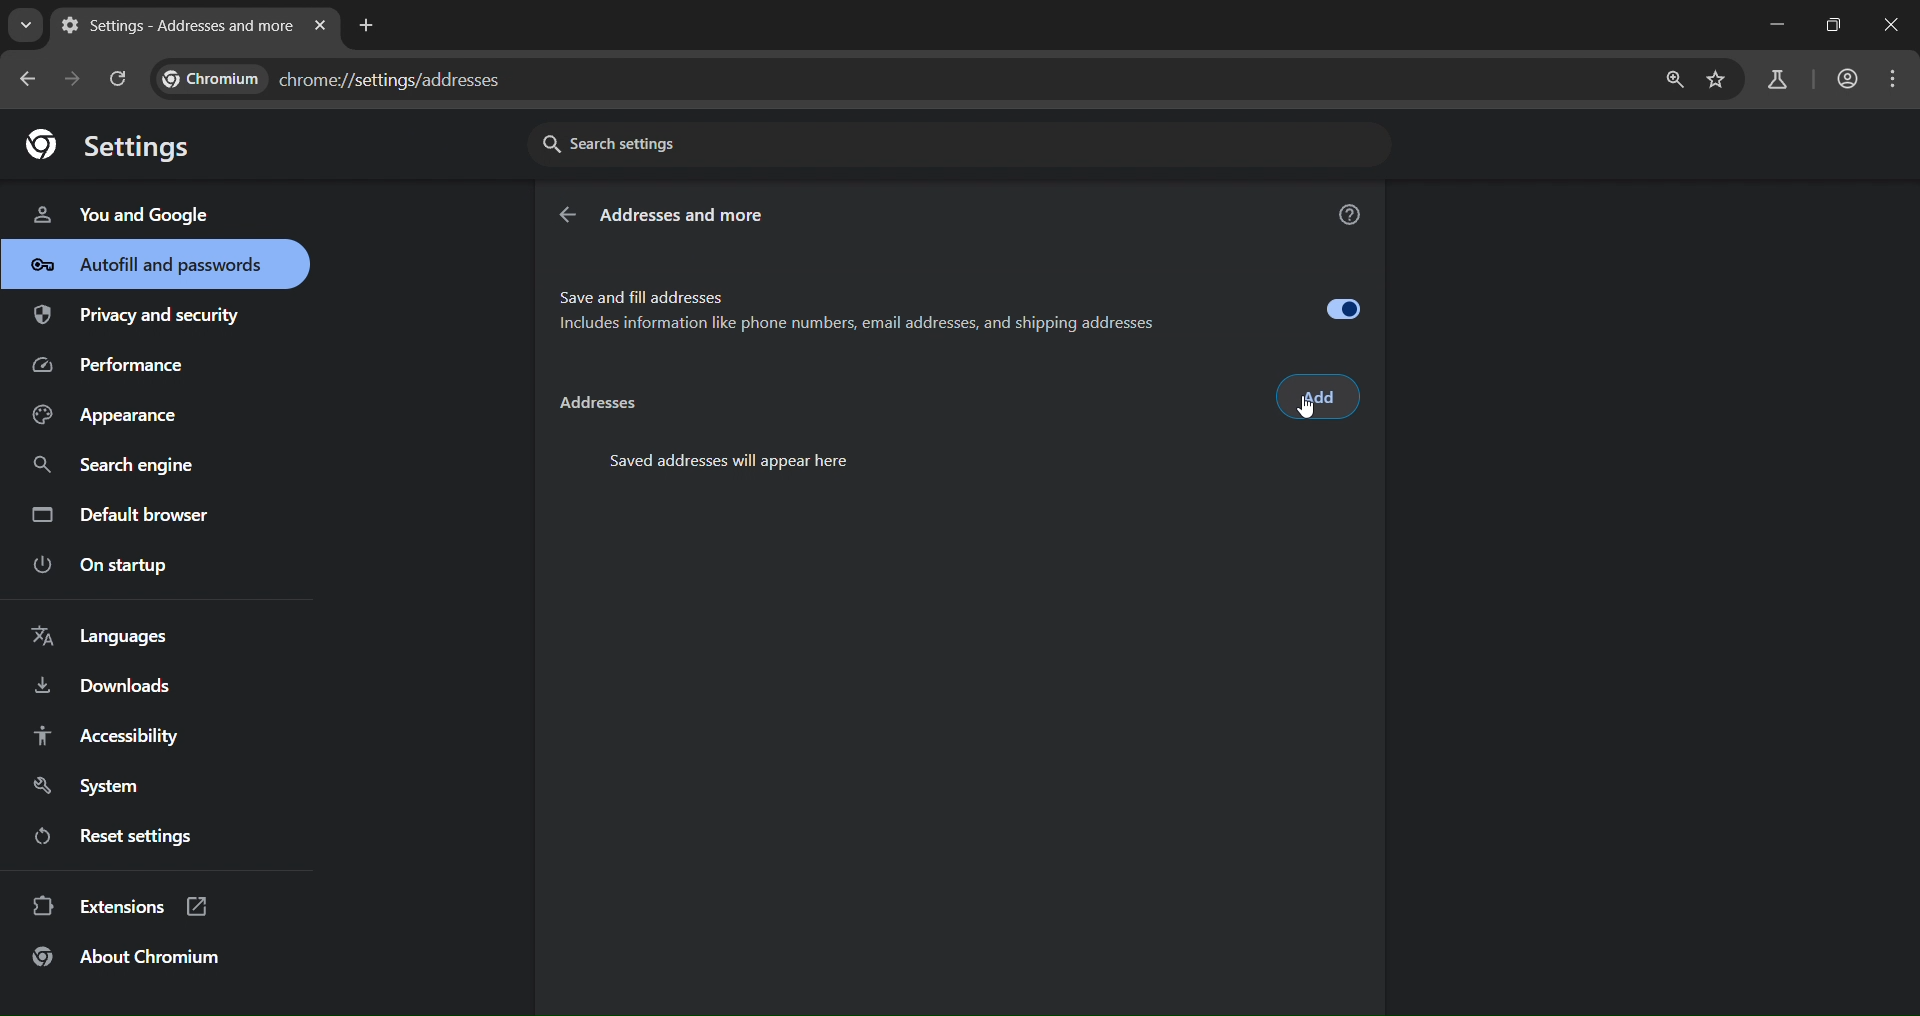 This screenshot has height=1016, width=1920. I want to click on search panel, so click(1775, 81).